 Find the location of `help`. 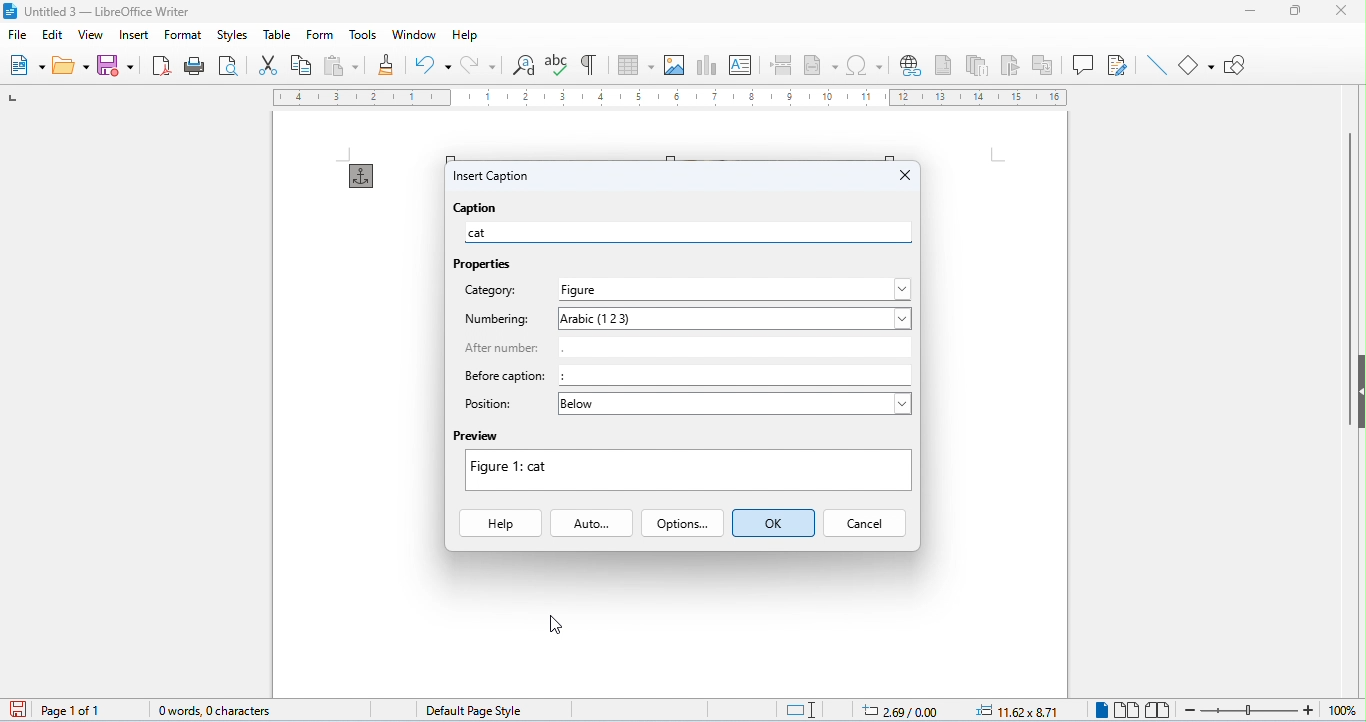

help is located at coordinates (465, 35).